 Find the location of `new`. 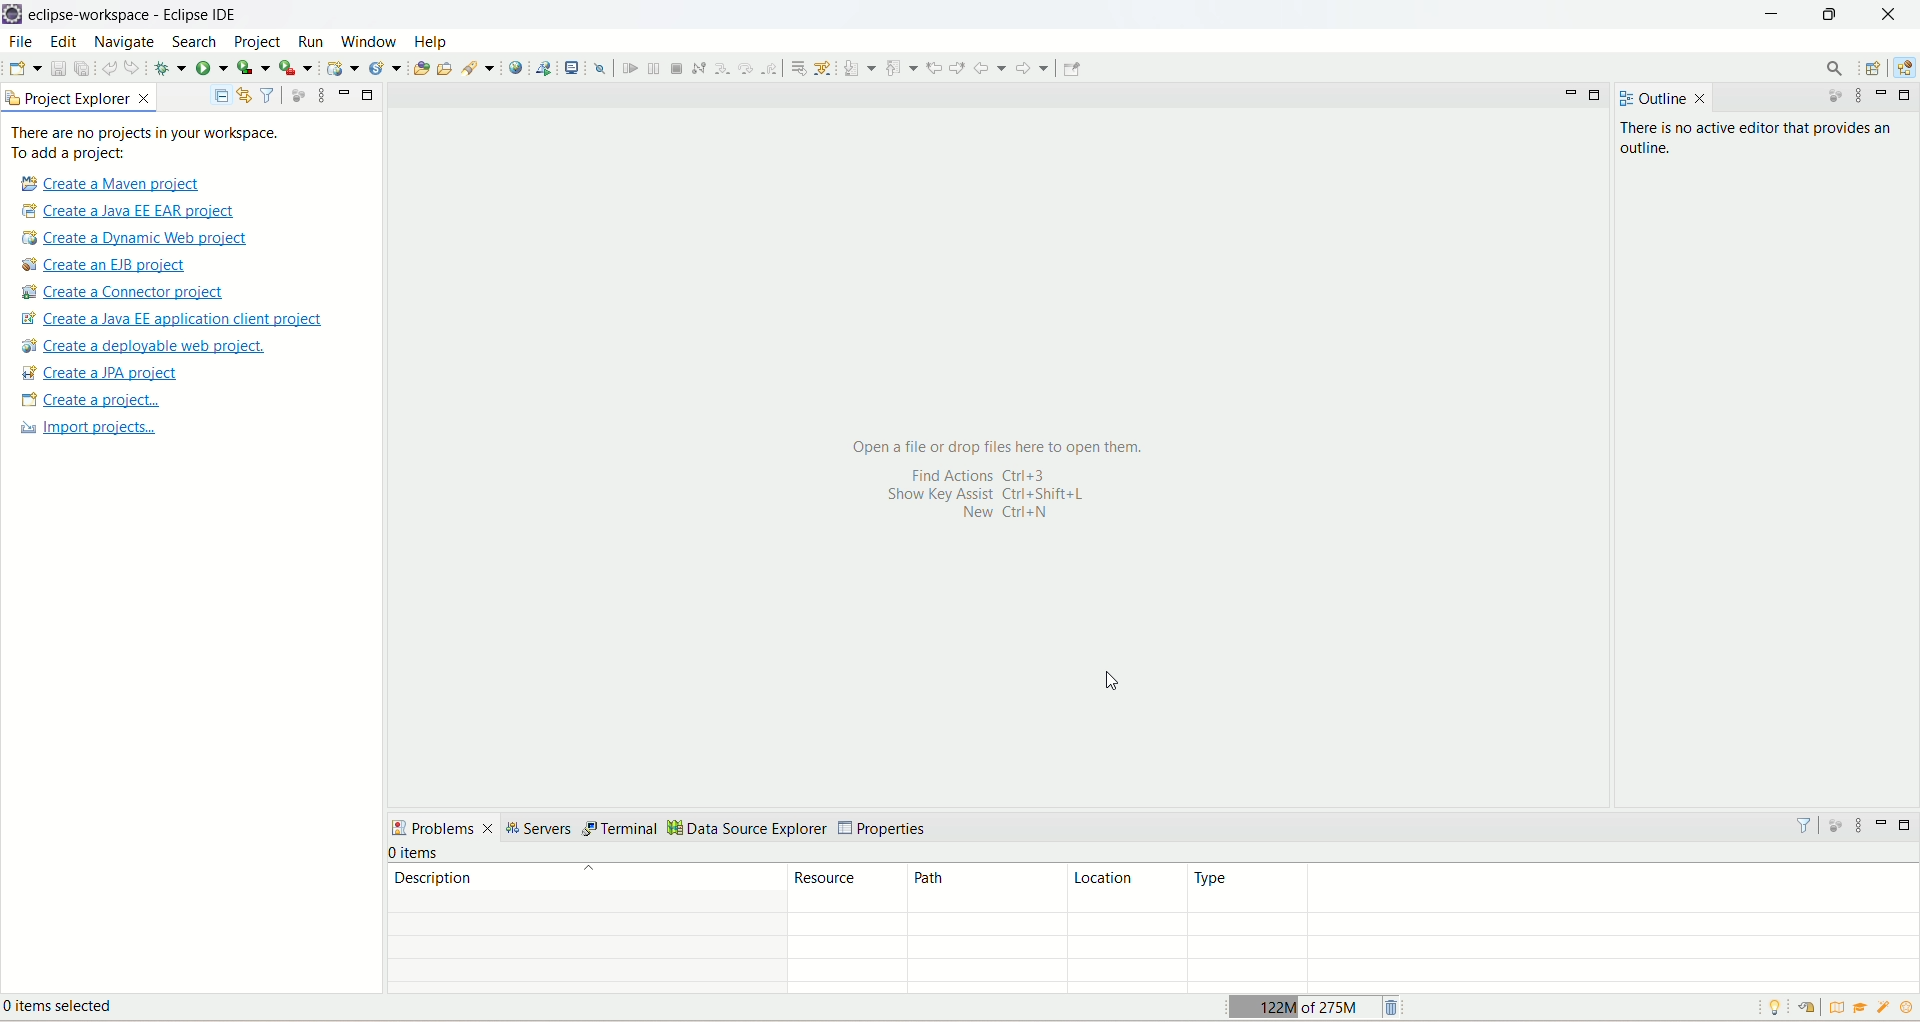

new is located at coordinates (24, 68).